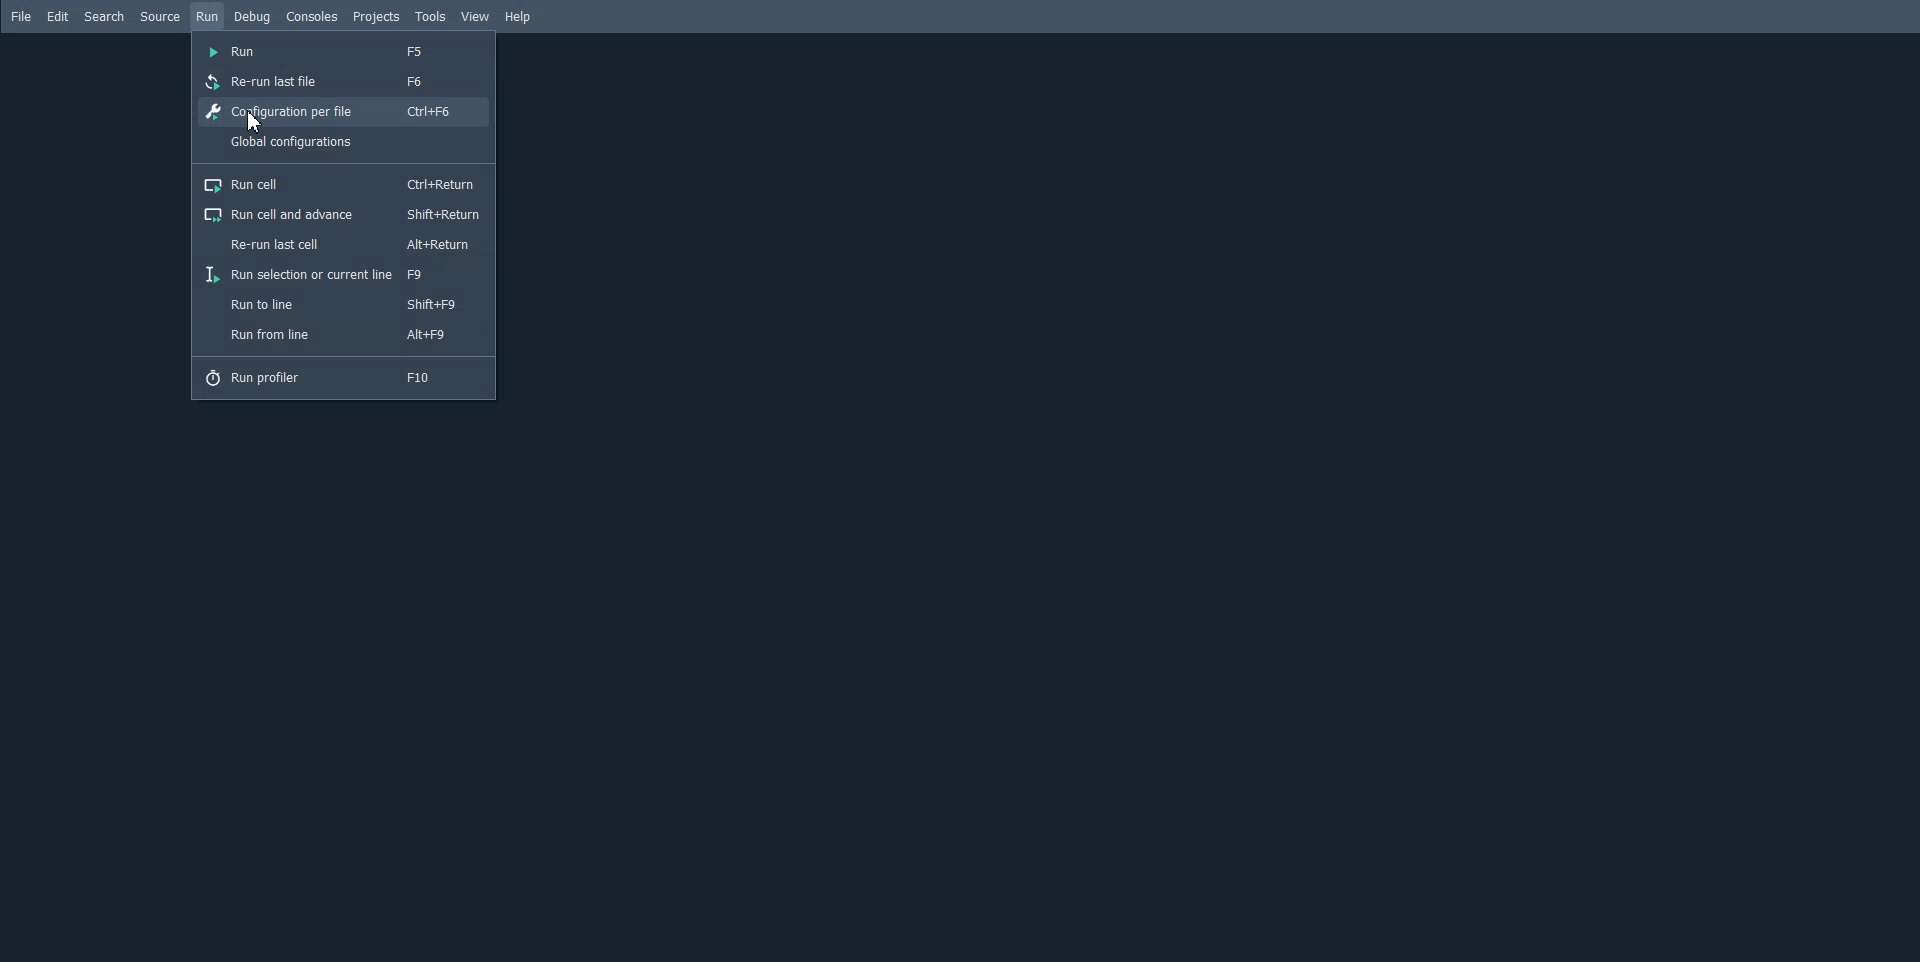 The height and width of the screenshot is (962, 1920). I want to click on Run to line, so click(344, 303).